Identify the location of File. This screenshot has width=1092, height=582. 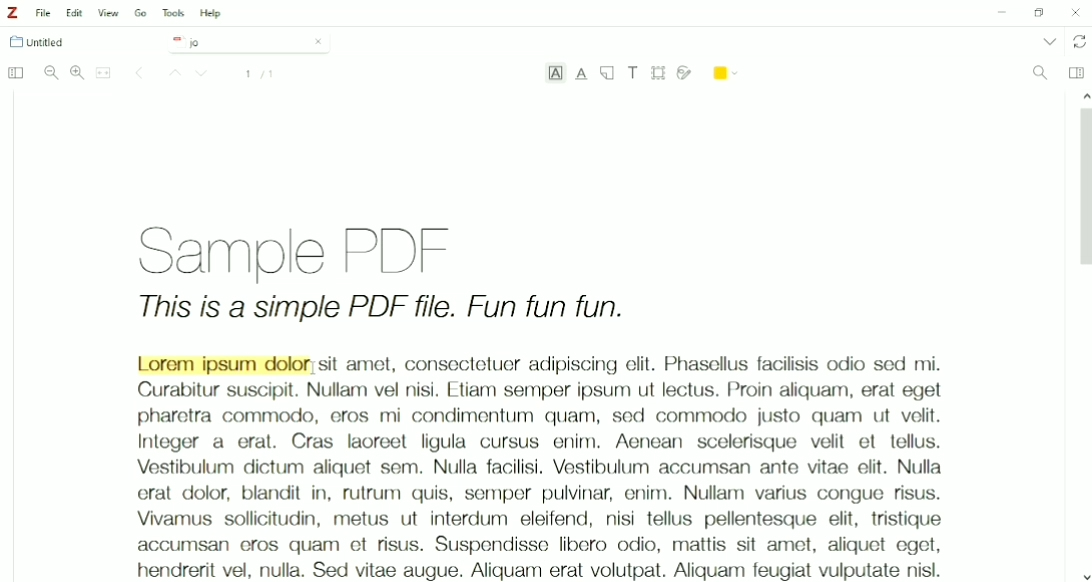
(44, 13).